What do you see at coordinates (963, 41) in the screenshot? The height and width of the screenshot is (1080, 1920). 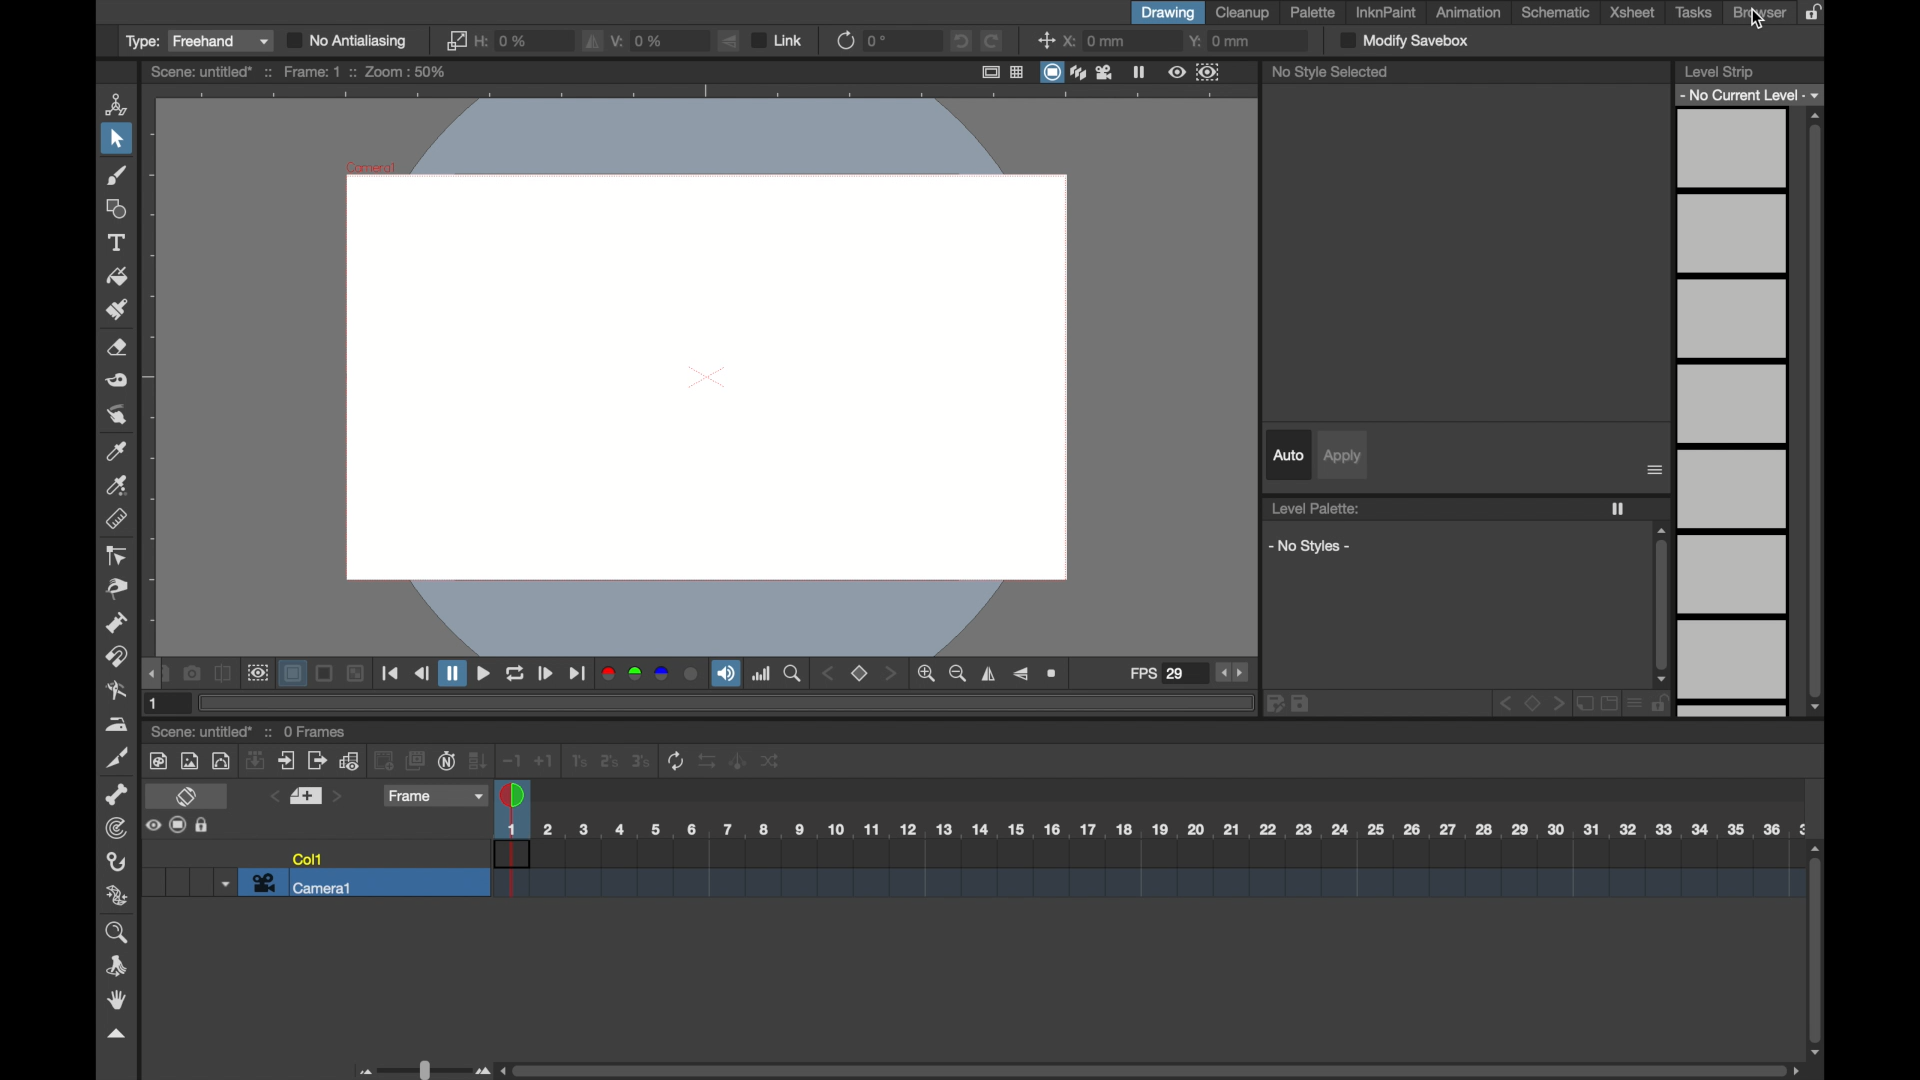 I see `undo` at bounding box center [963, 41].